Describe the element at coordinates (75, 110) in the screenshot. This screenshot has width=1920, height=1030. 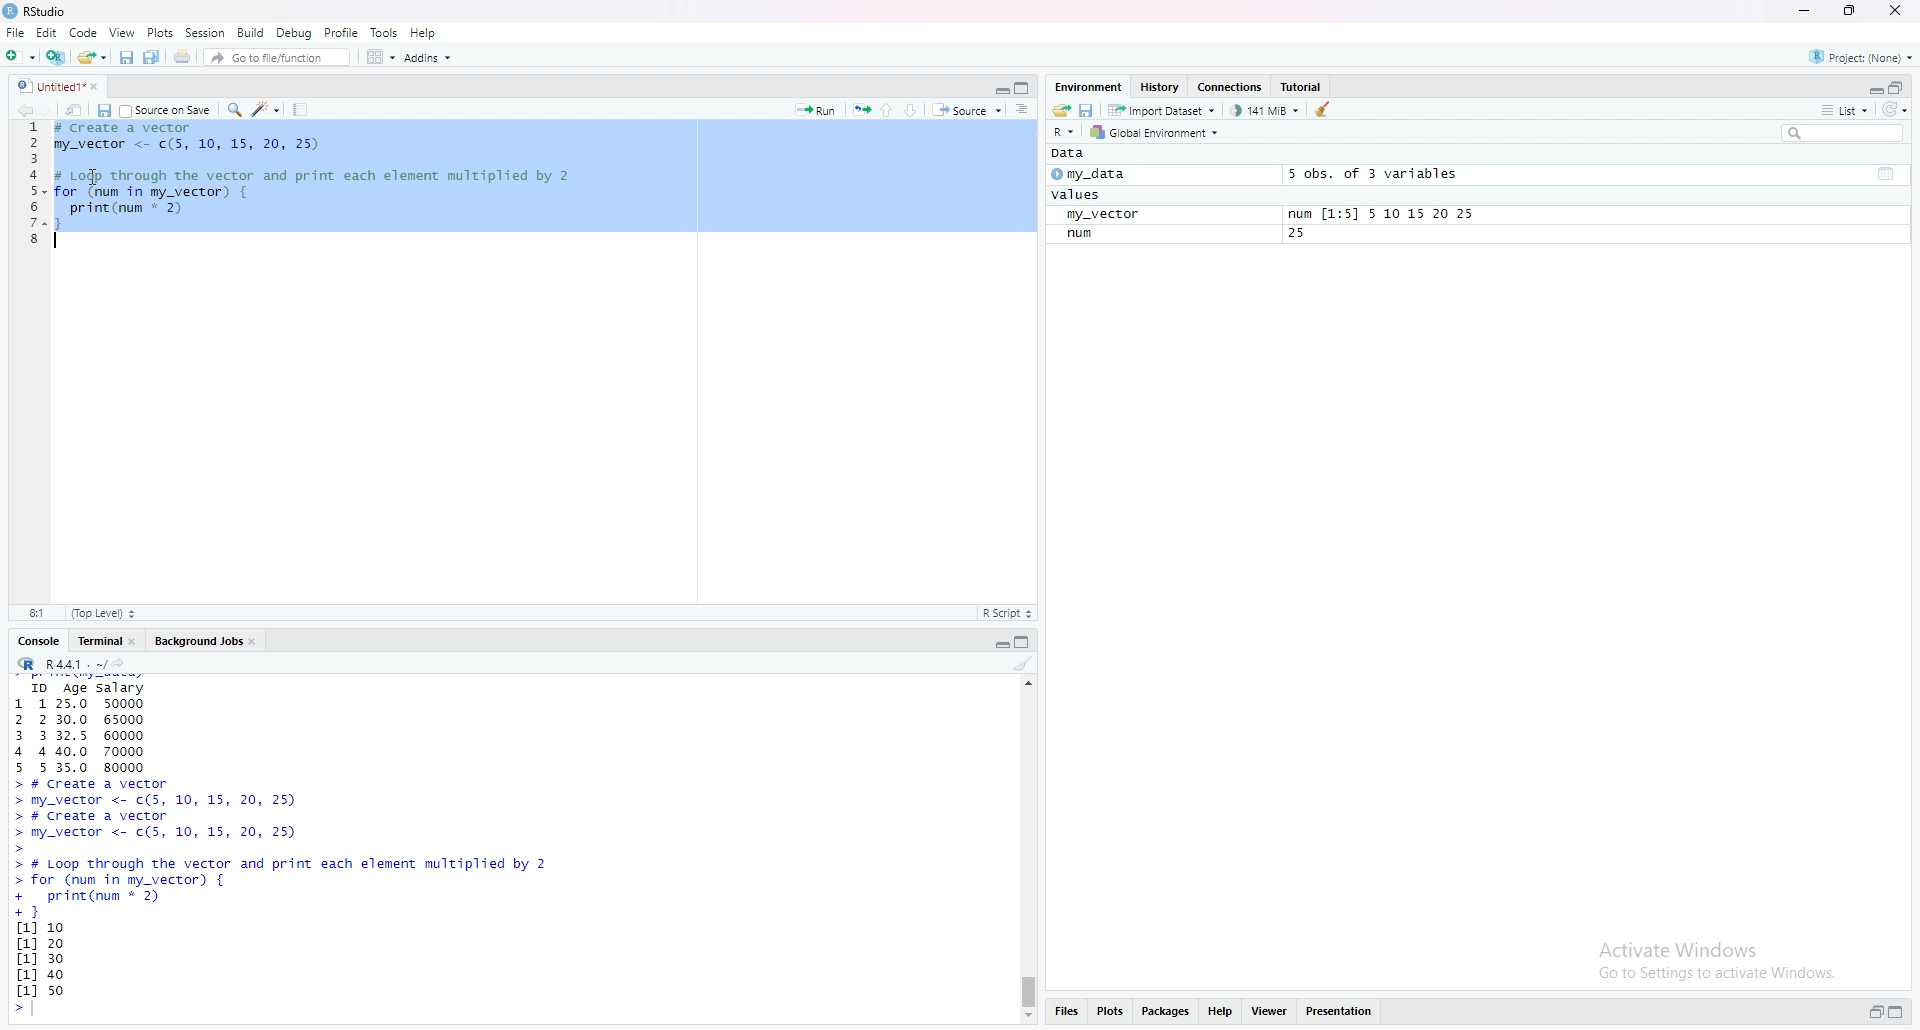
I see `show in new window` at that location.